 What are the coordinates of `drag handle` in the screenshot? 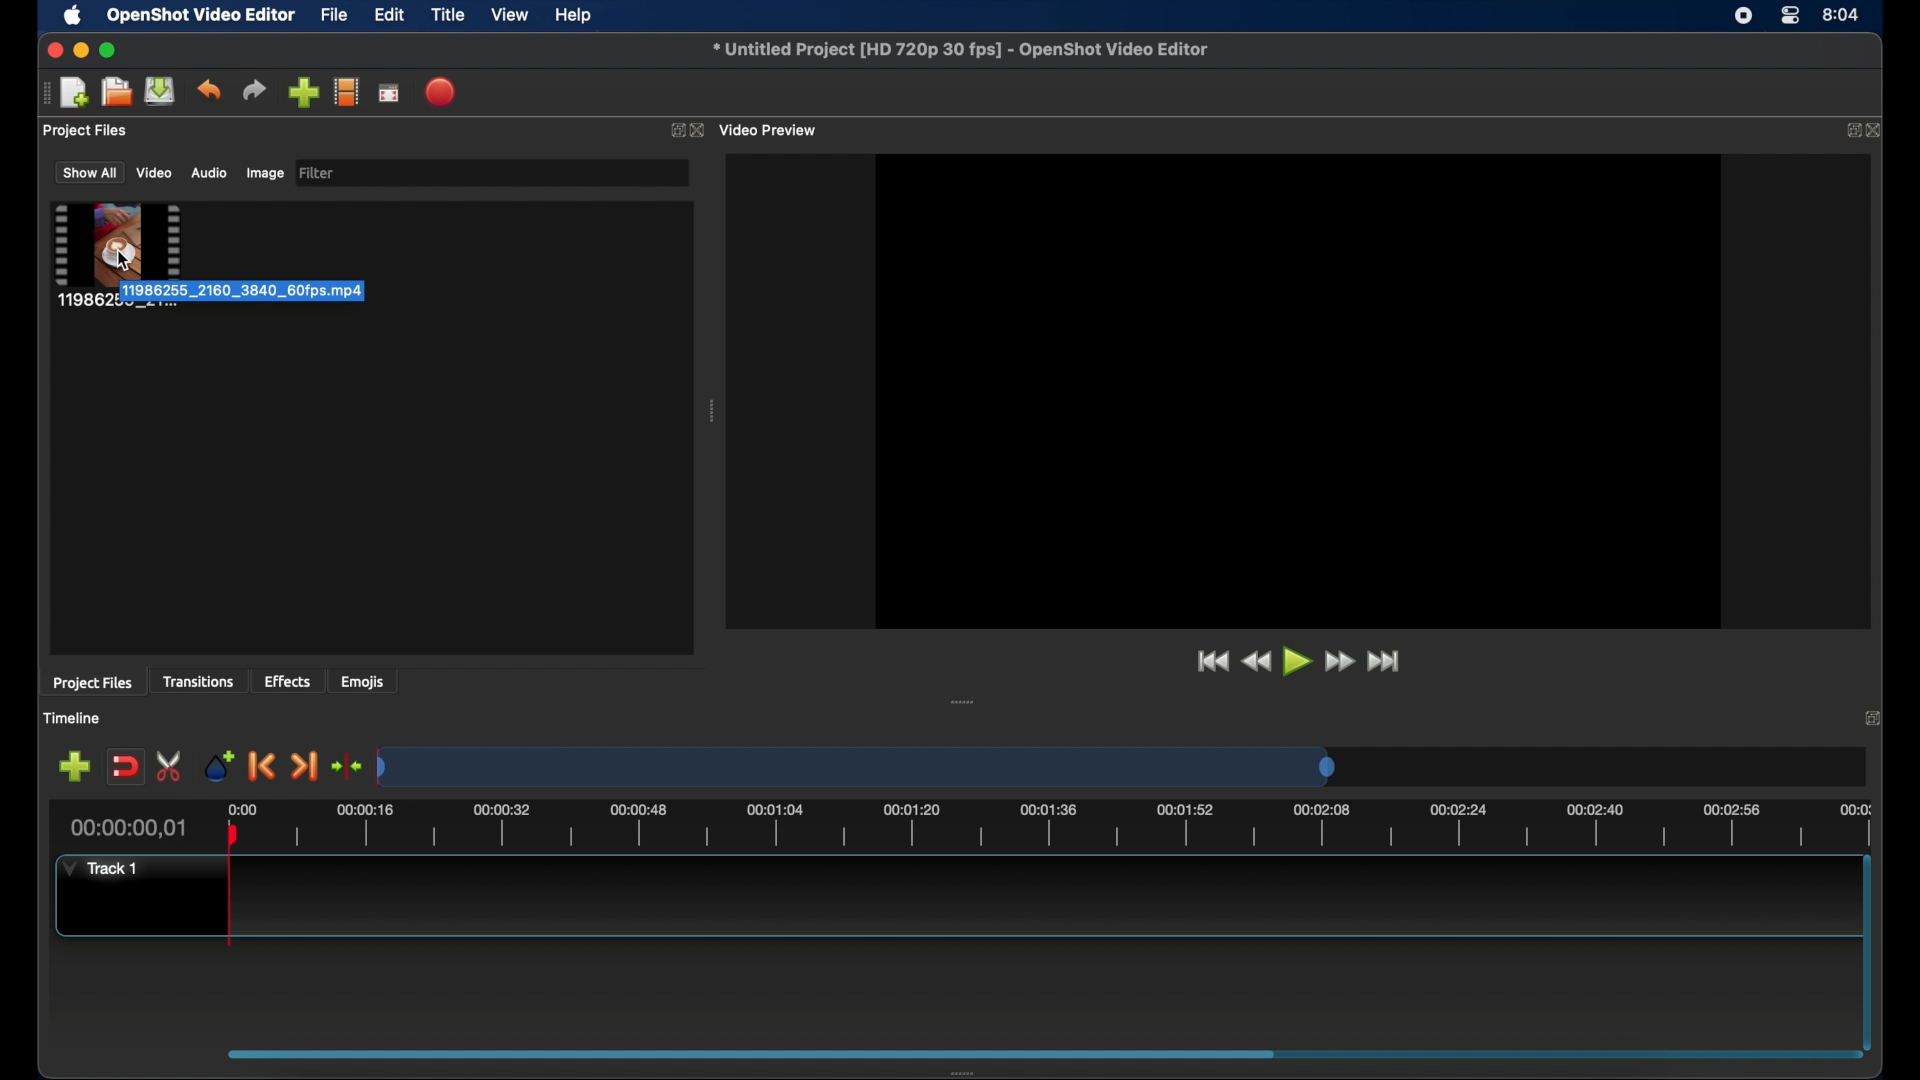 It's located at (964, 701).